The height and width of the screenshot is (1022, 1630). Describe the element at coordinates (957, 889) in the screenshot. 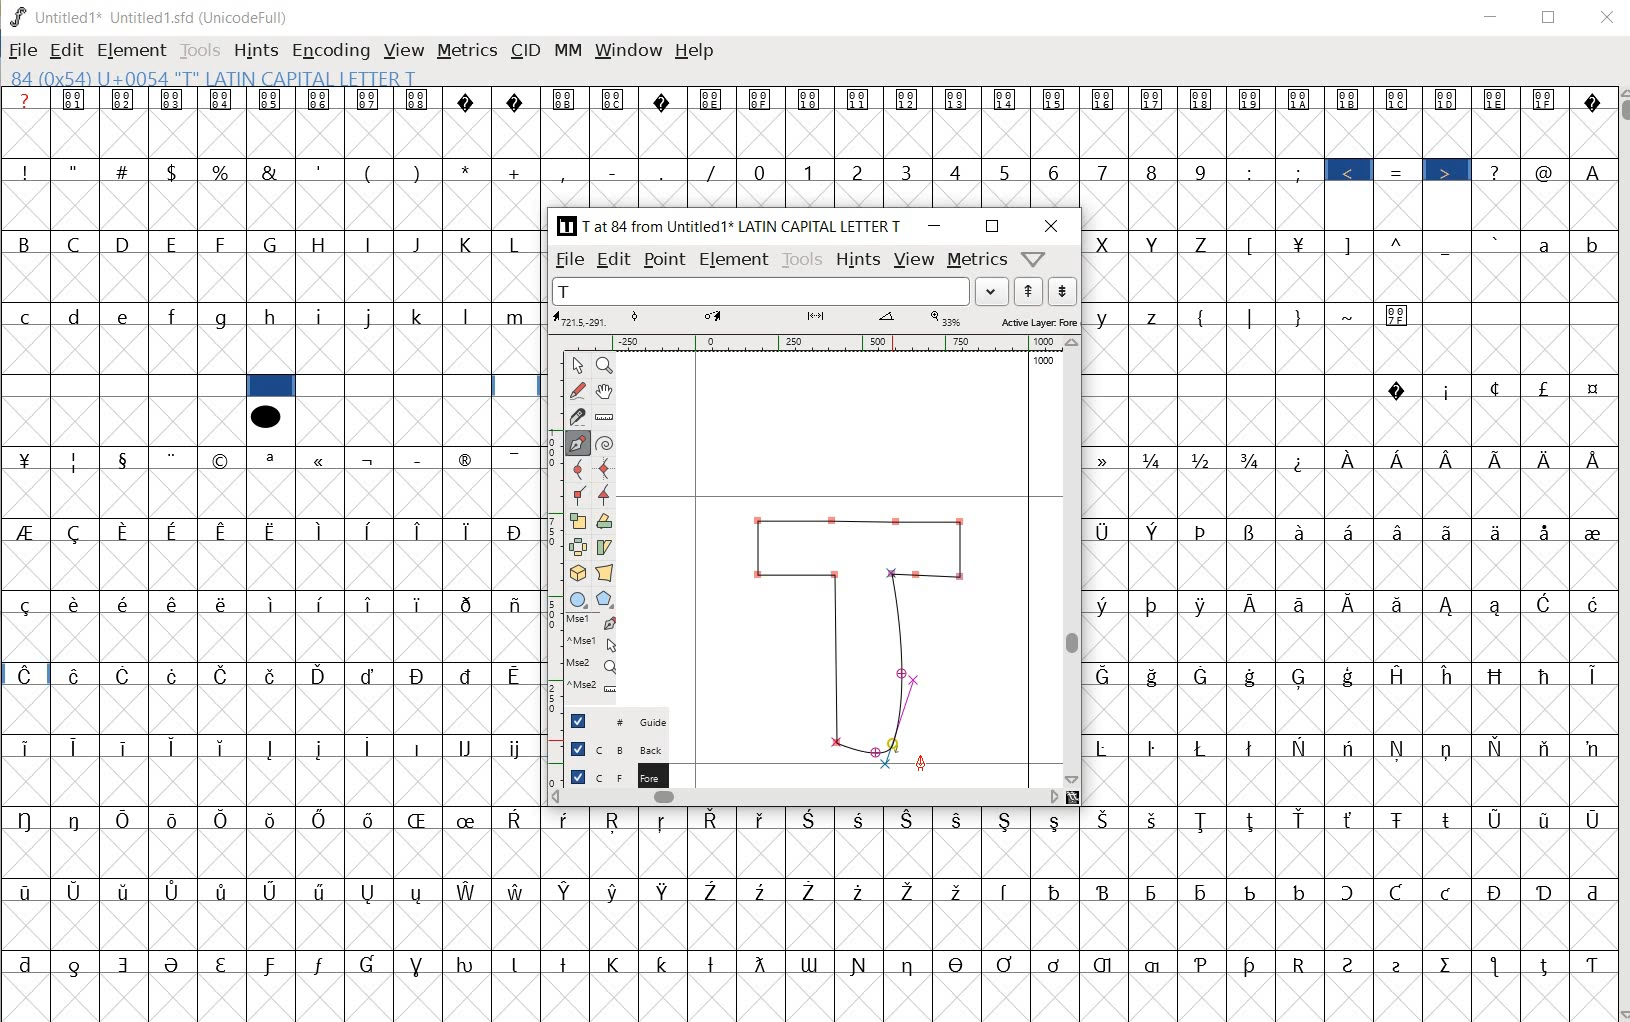

I see `Symbol` at that location.